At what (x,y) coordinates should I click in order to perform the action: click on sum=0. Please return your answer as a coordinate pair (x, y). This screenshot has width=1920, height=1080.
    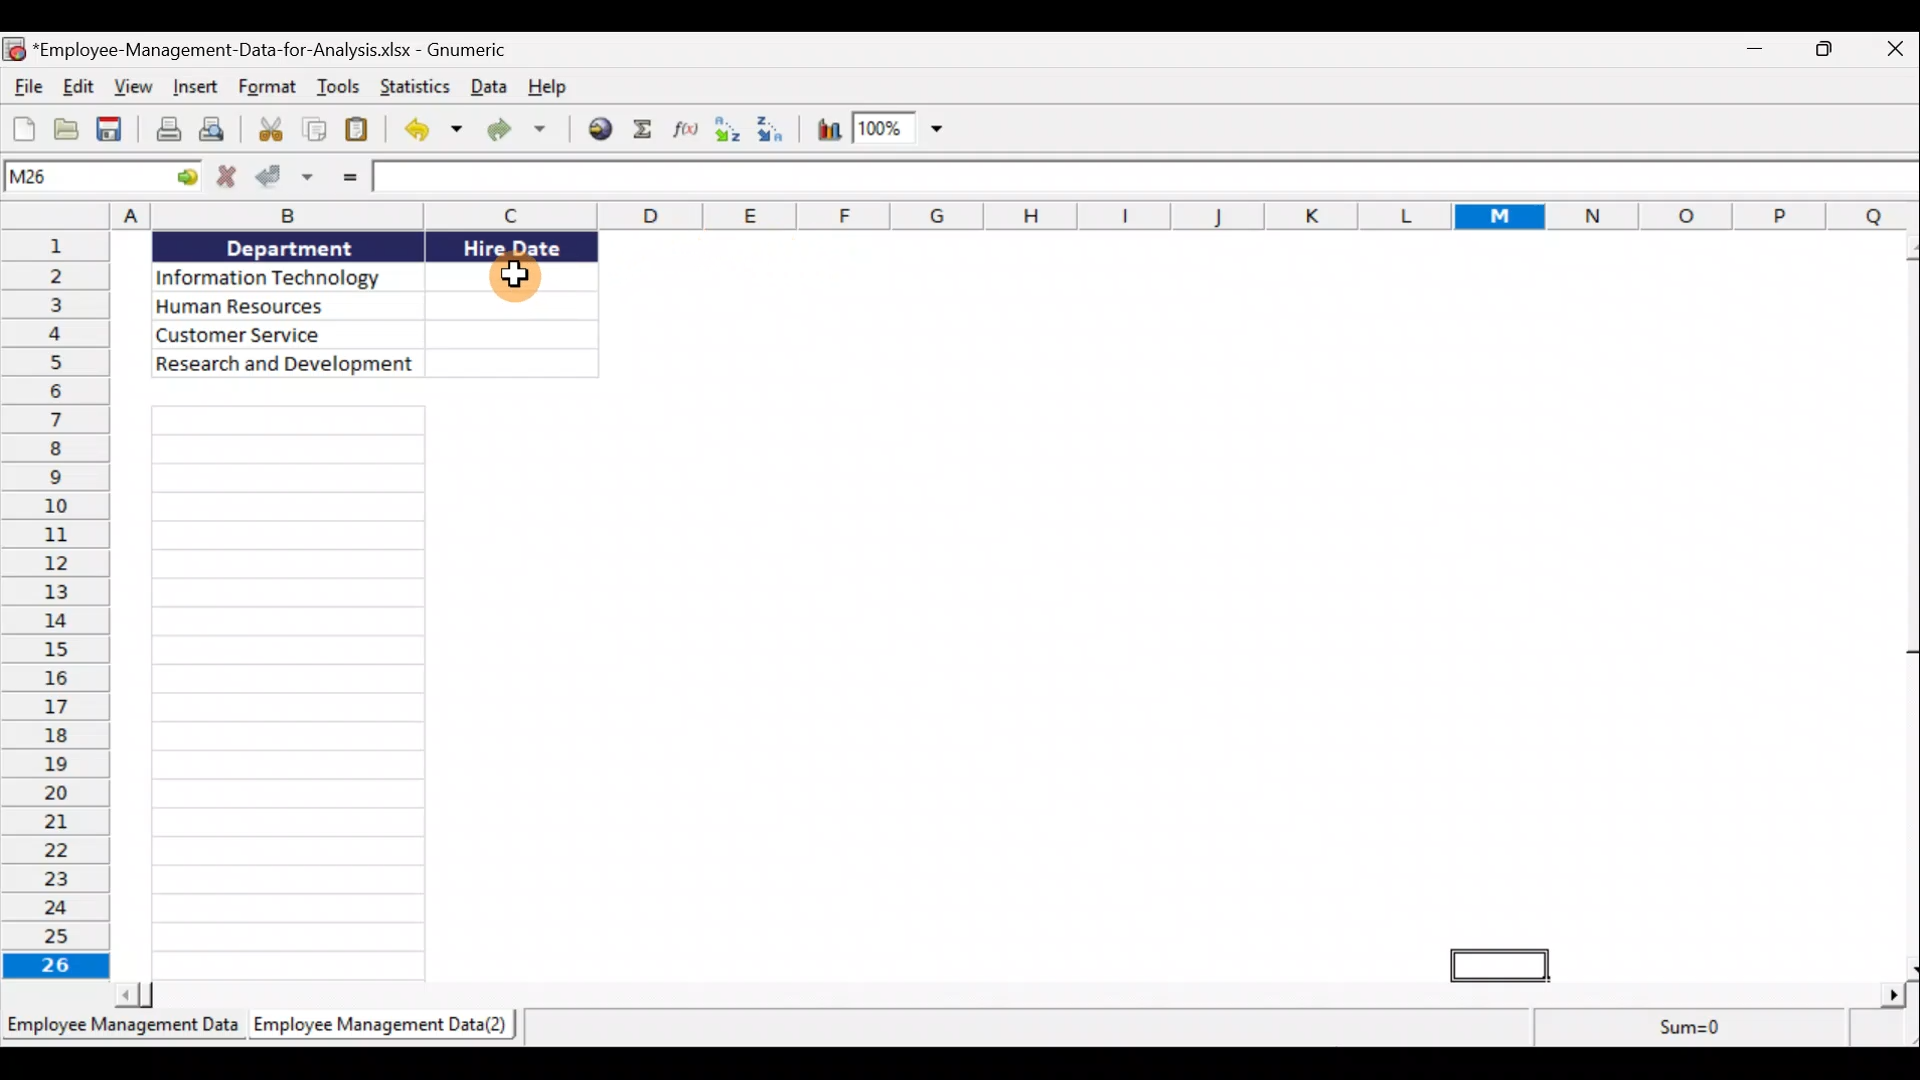
    Looking at the image, I should click on (1699, 1031).